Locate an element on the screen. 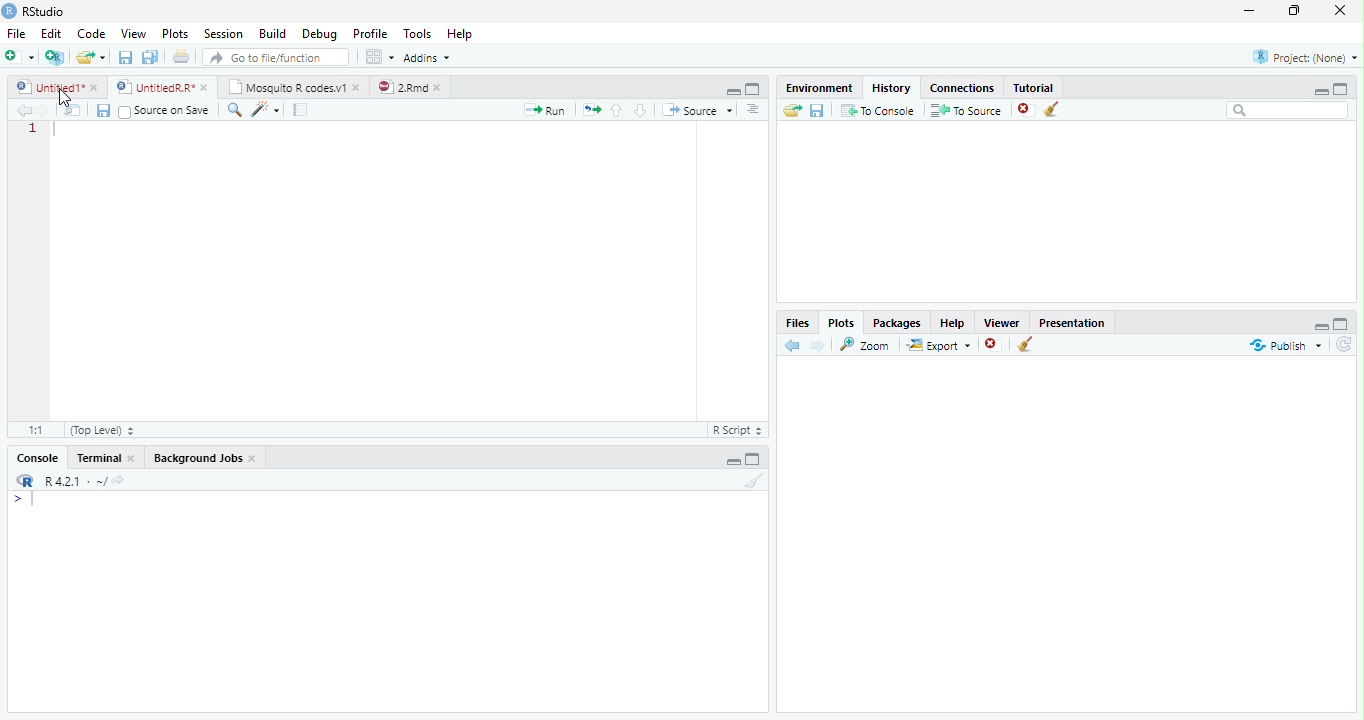  File is located at coordinates (15, 33).